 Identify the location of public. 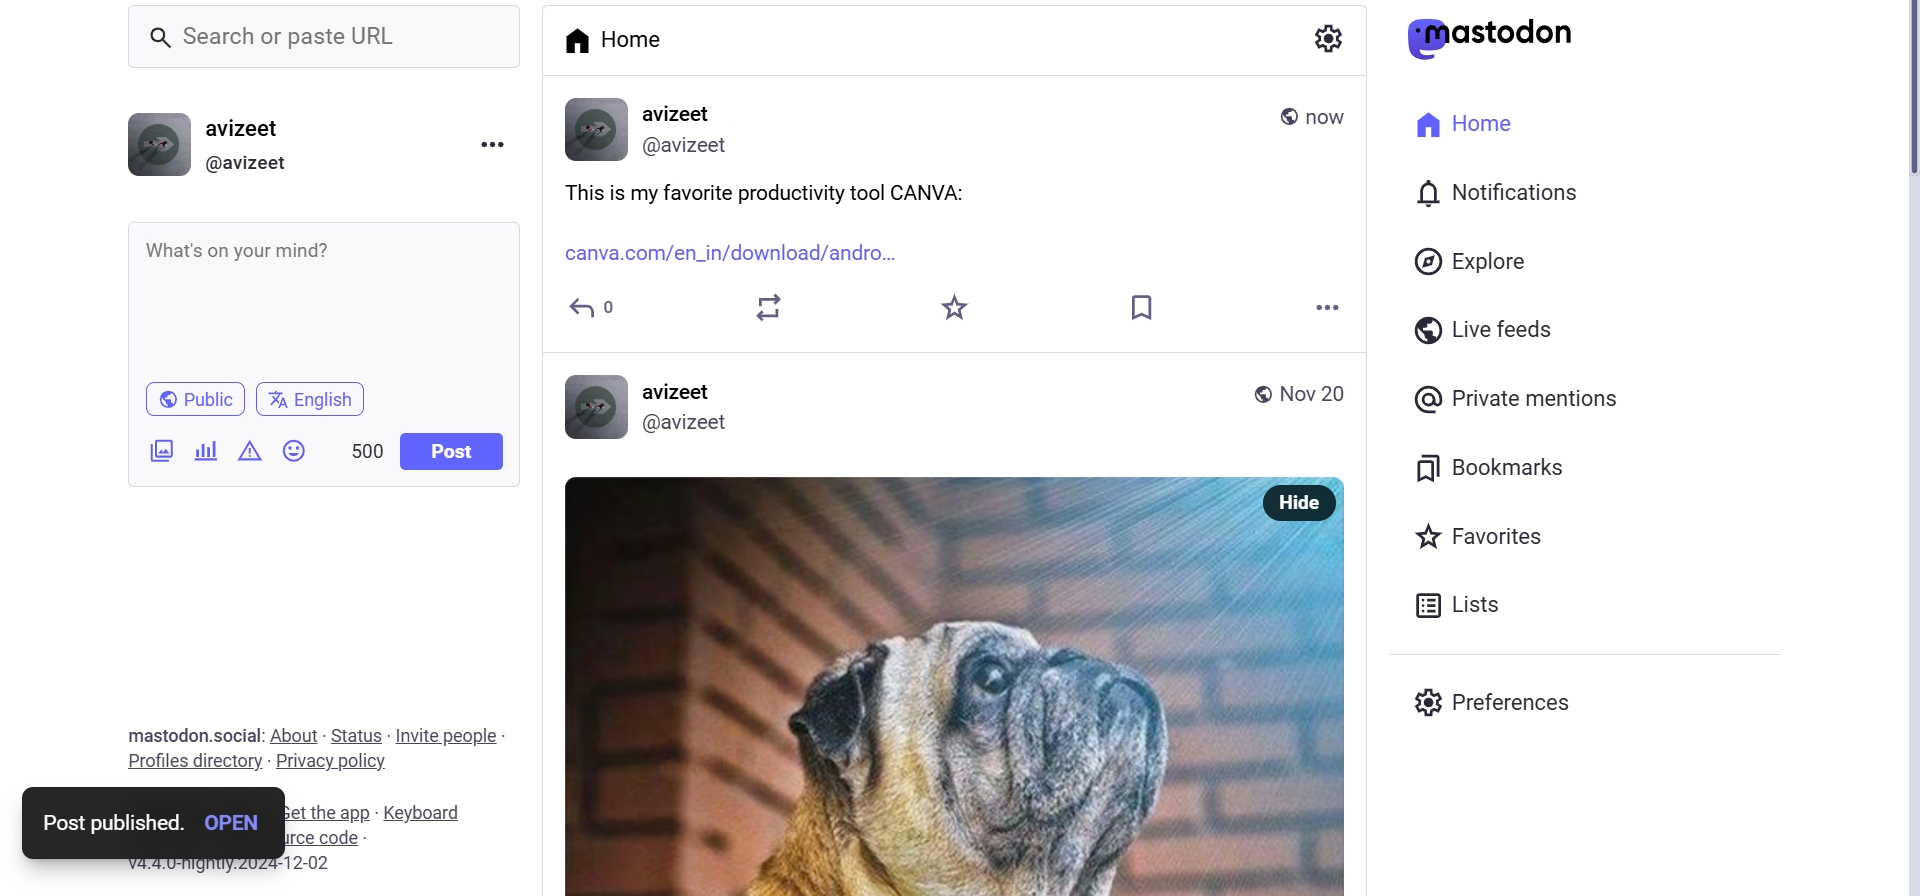
(193, 397).